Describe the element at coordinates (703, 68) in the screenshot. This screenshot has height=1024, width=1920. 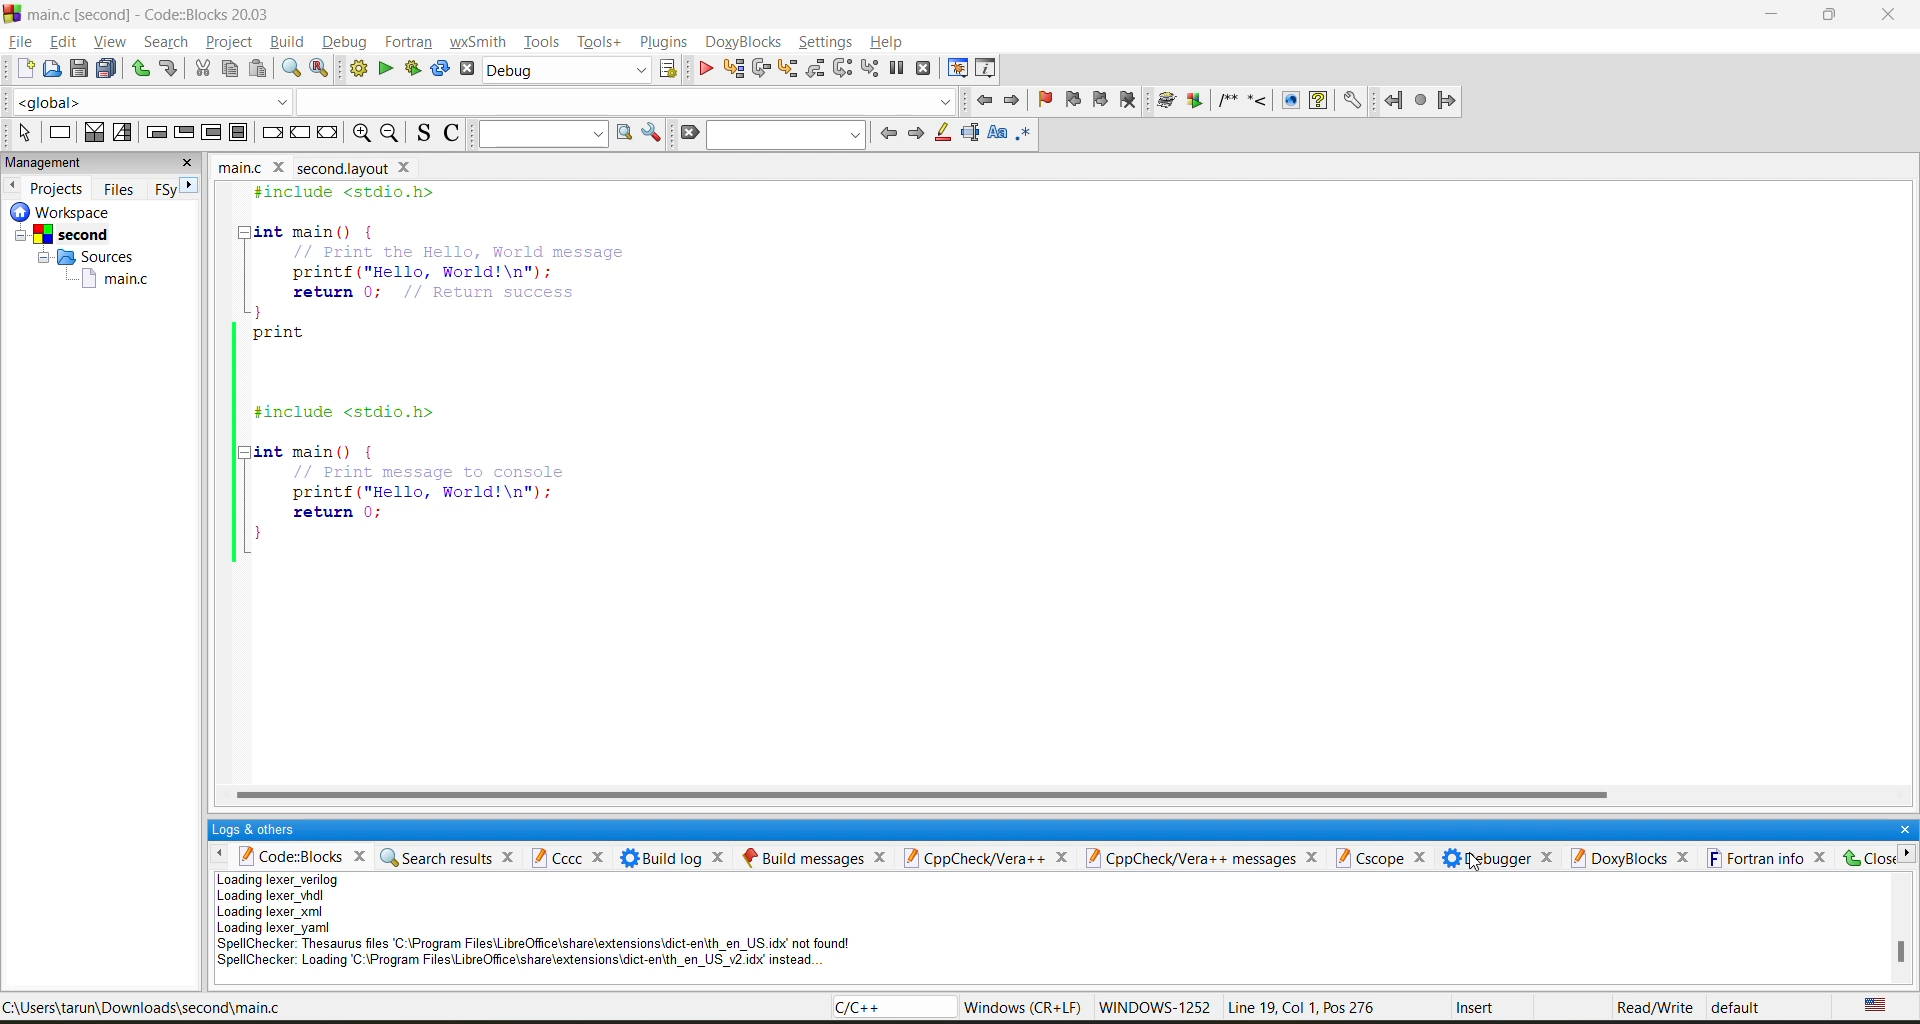
I see `debug` at that location.